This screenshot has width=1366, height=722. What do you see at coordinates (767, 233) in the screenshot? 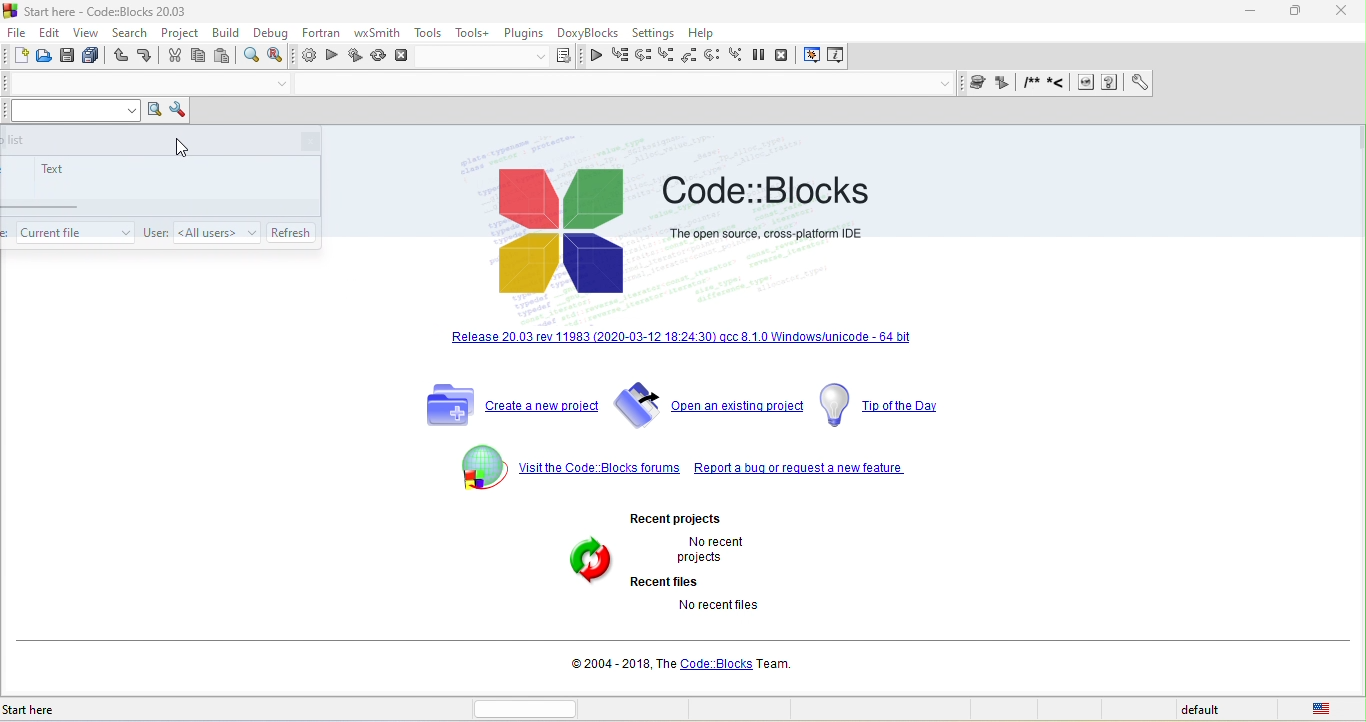
I see `the open source cross platform ide` at bounding box center [767, 233].